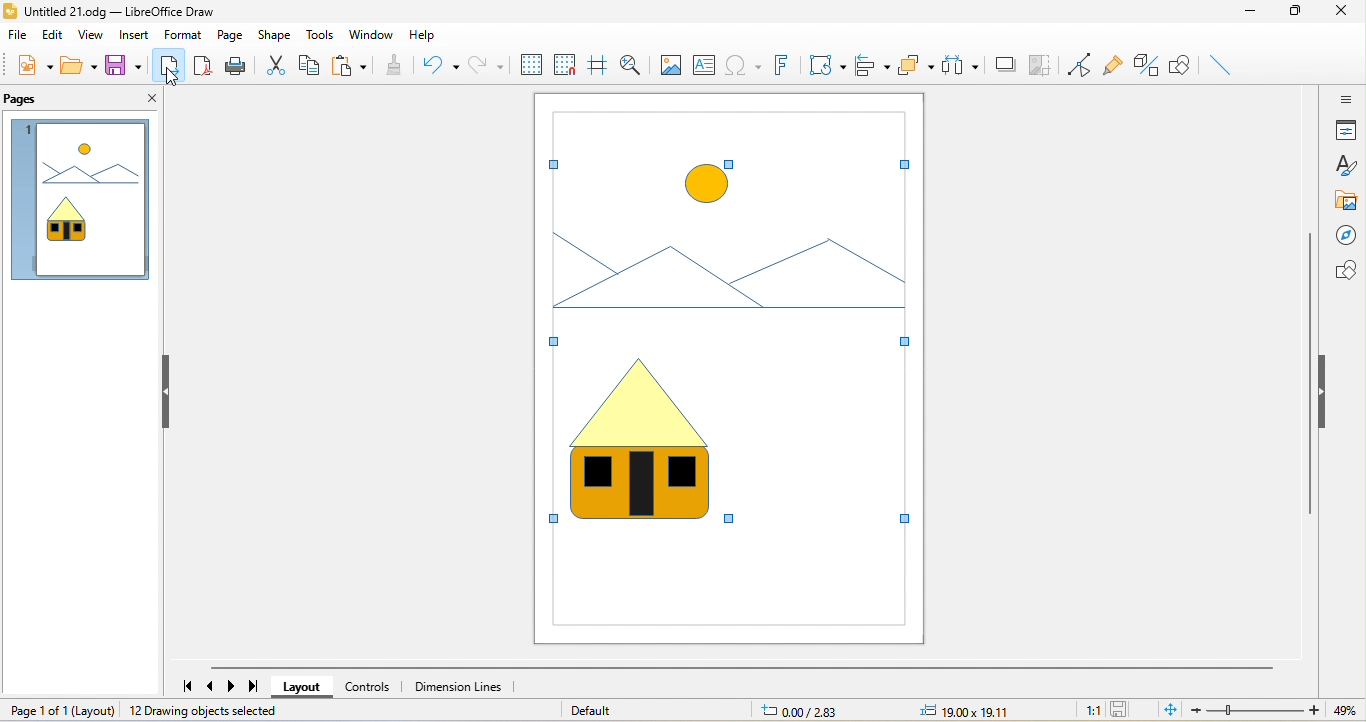 The height and width of the screenshot is (722, 1366). I want to click on edit, so click(56, 34).